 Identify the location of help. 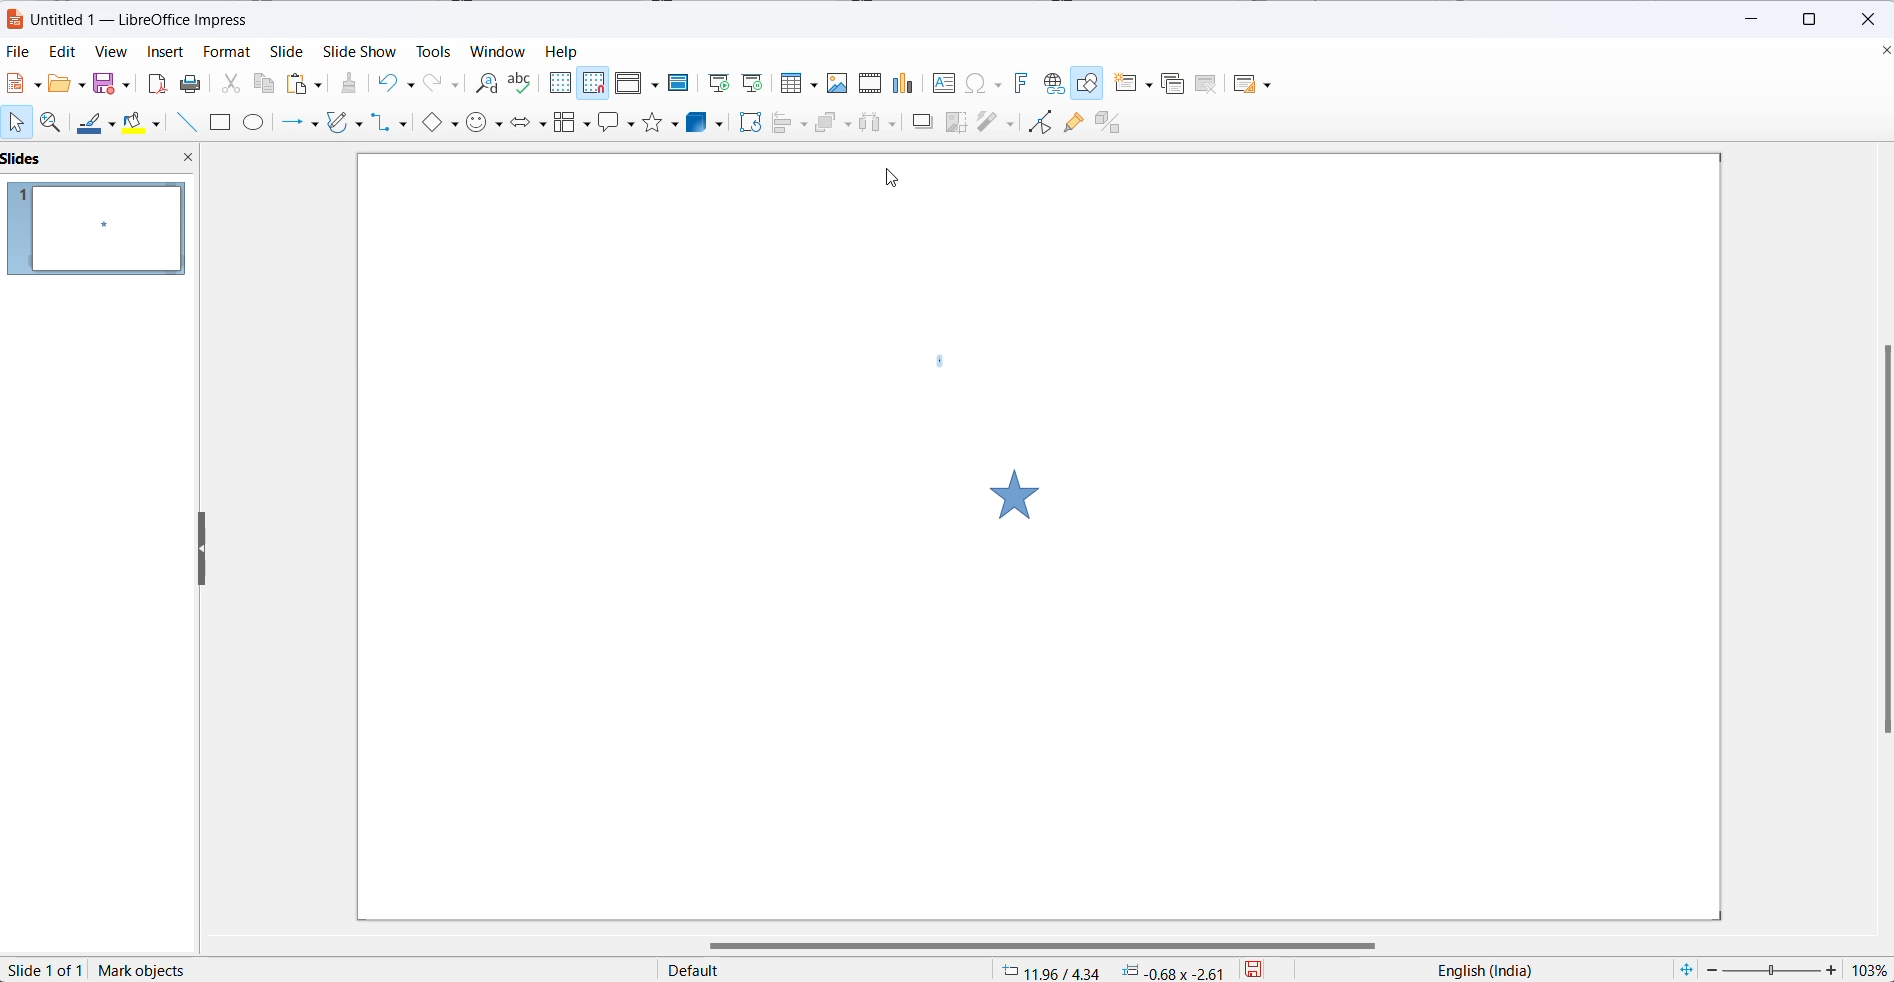
(569, 51).